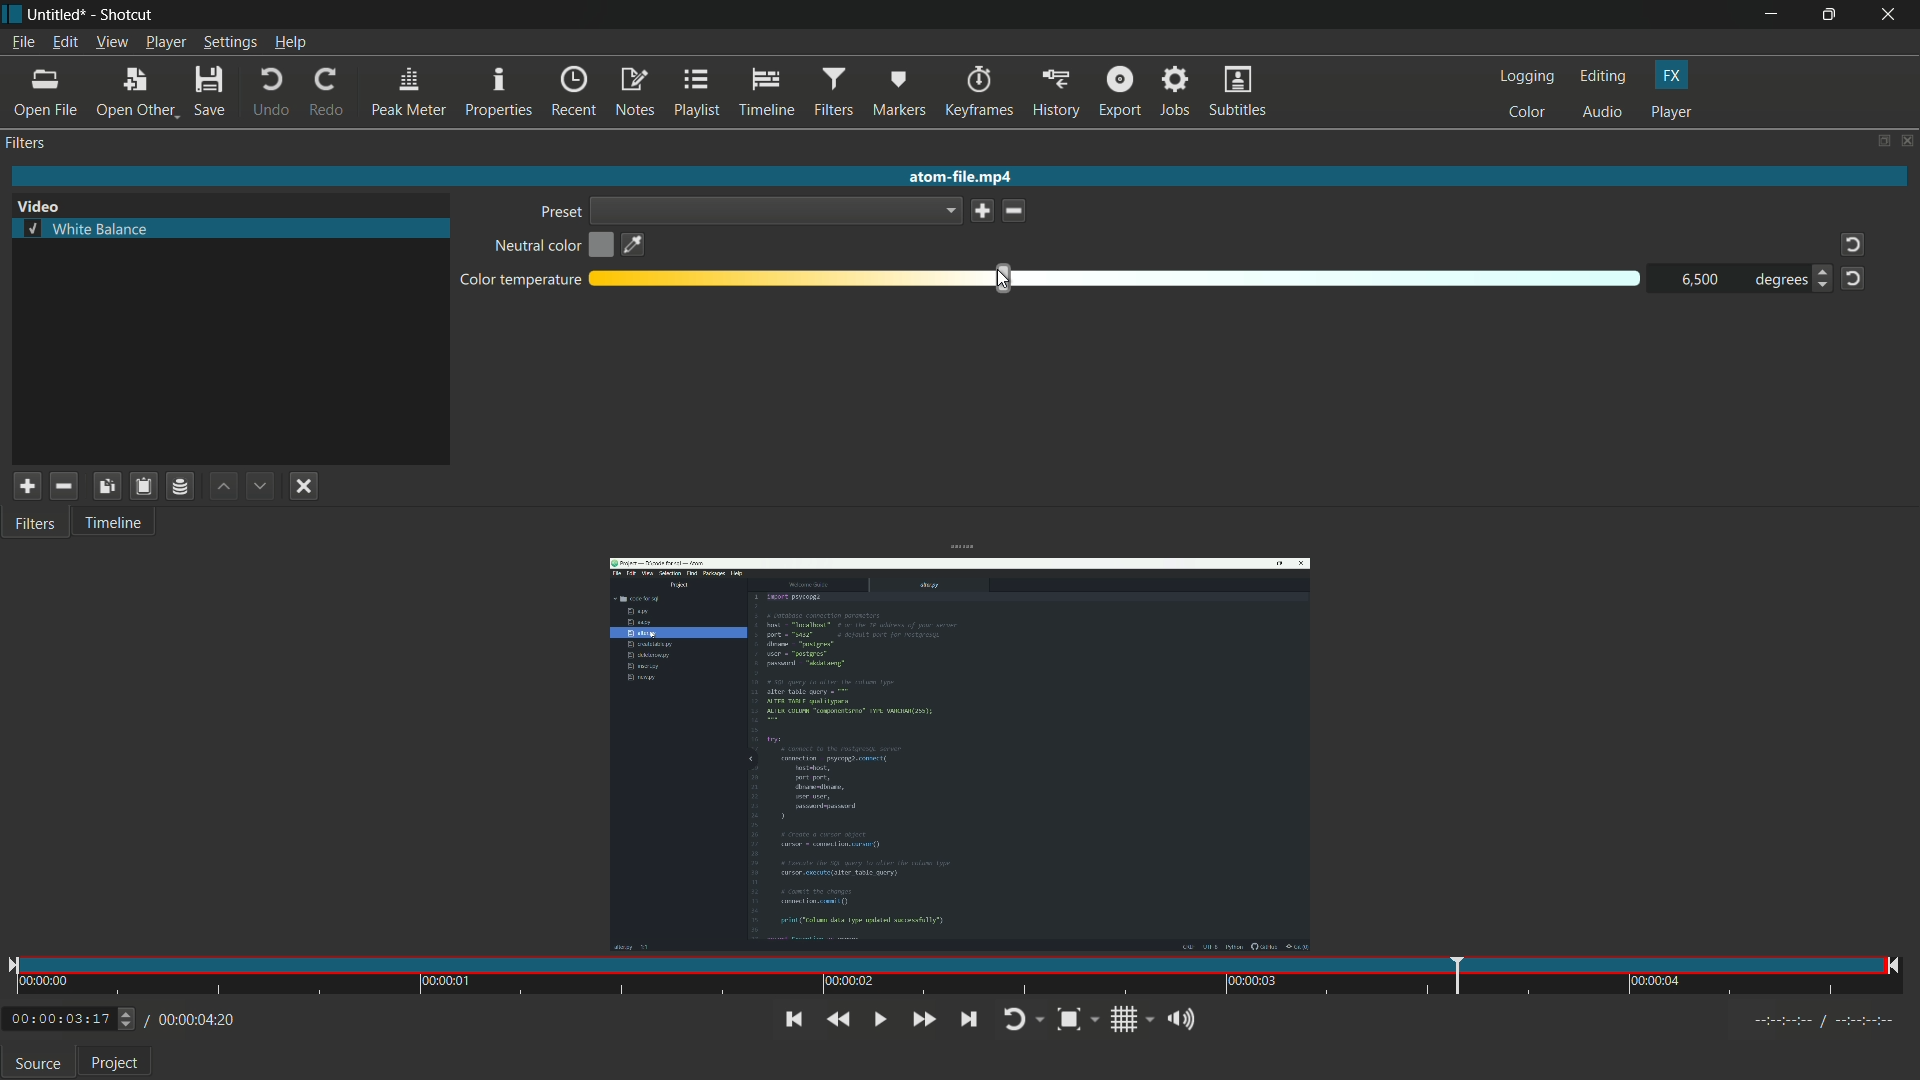 The width and height of the screenshot is (1920, 1080). Describe the element at coordinates (790, 1018) in the screenshot. I see `skip to previous point` at that location.